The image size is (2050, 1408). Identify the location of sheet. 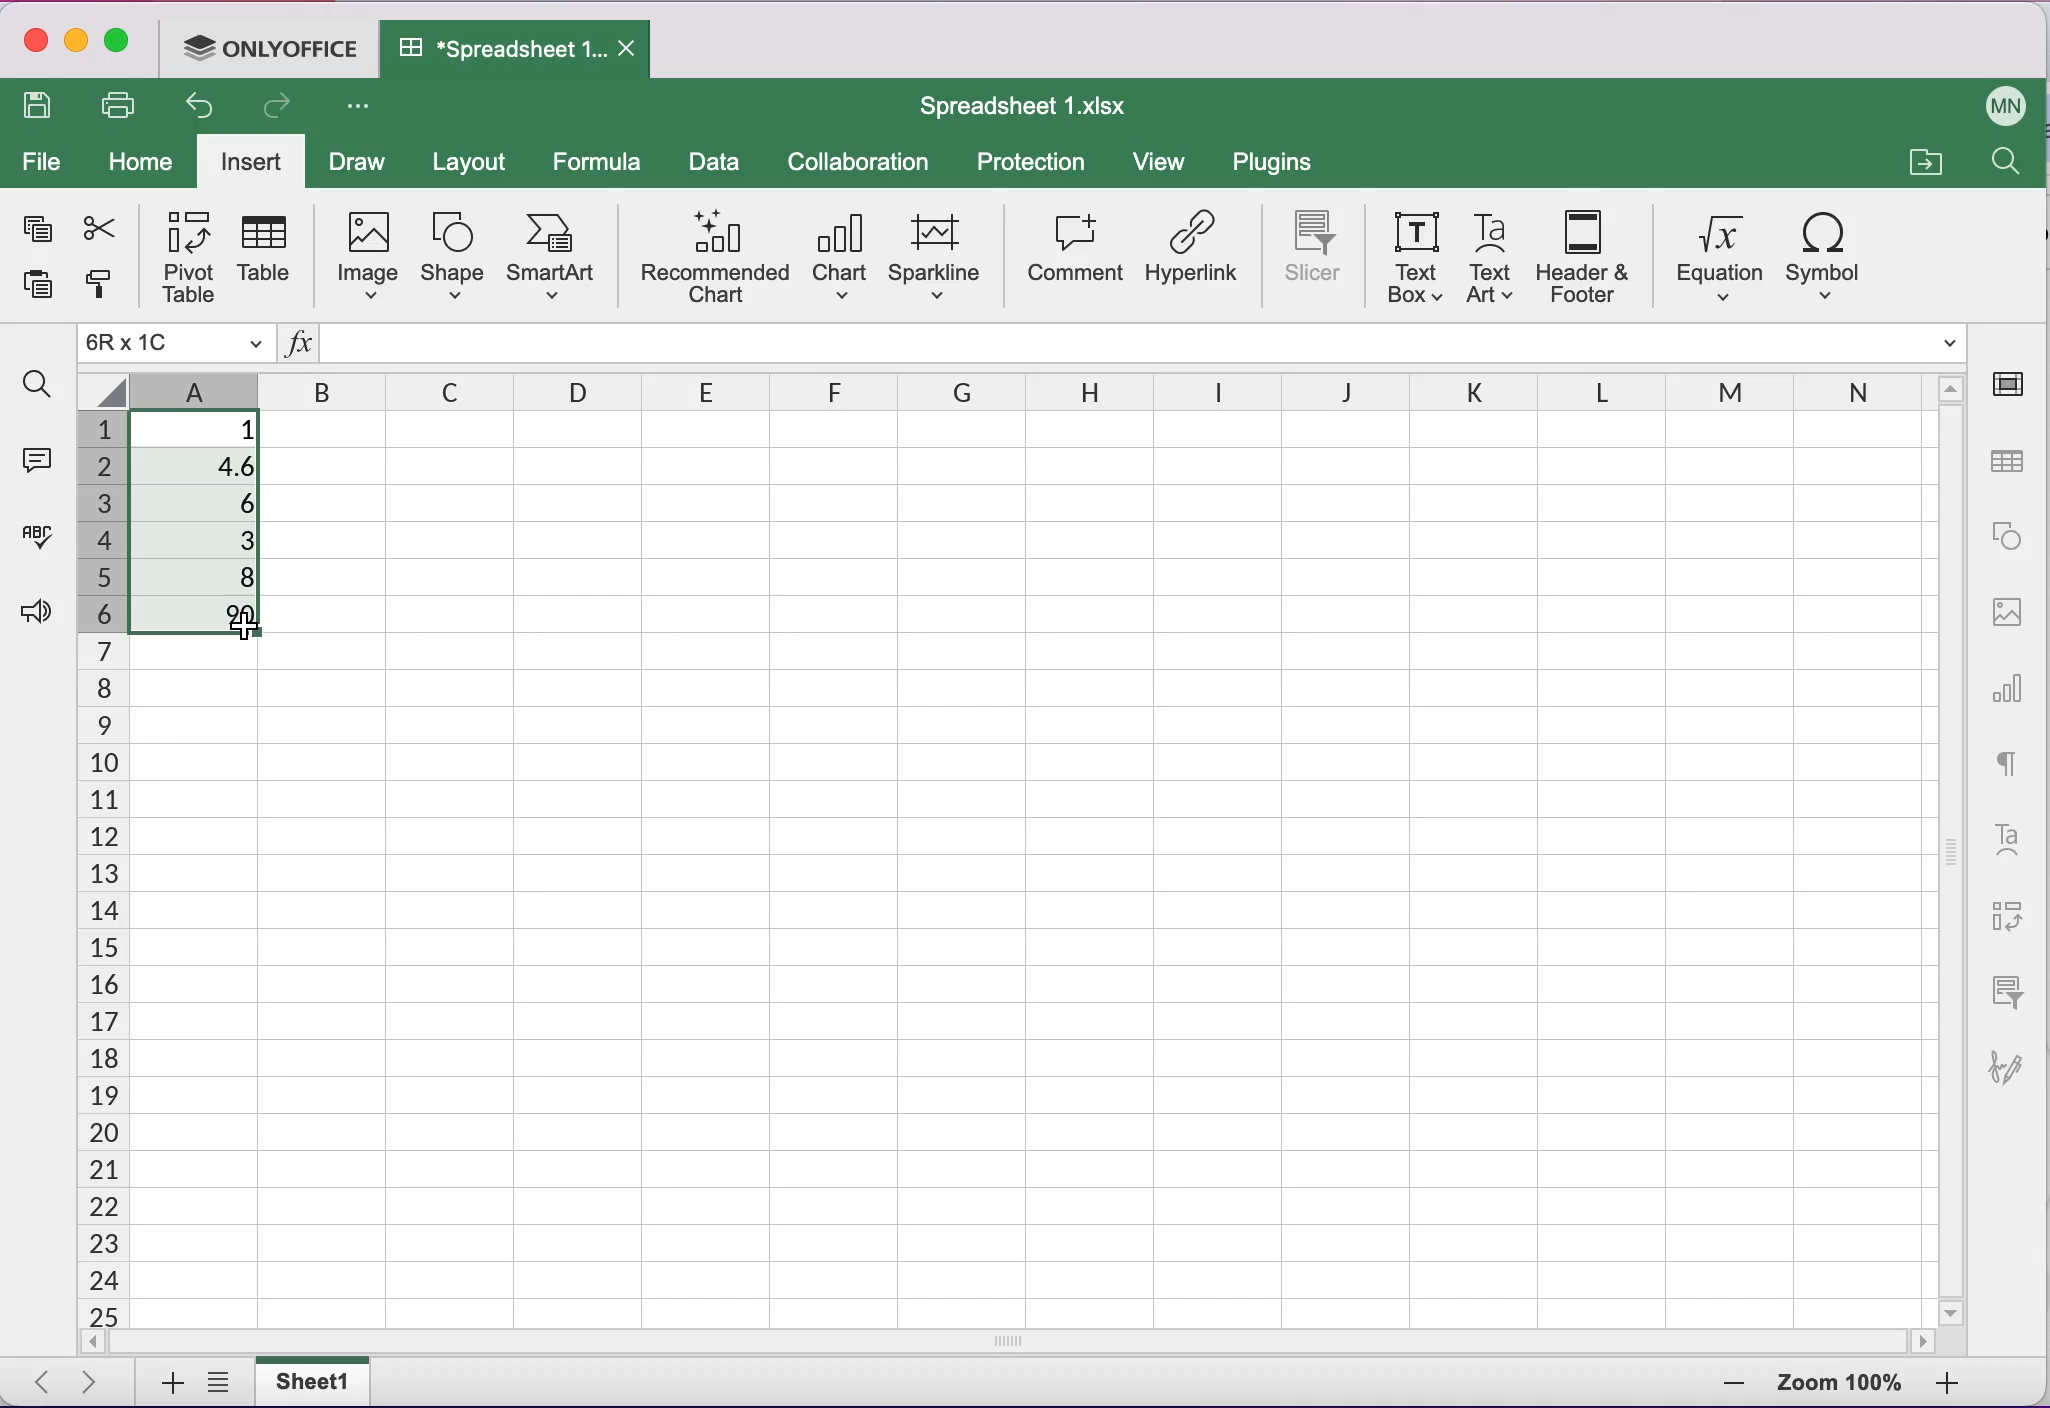
(315, 1382).